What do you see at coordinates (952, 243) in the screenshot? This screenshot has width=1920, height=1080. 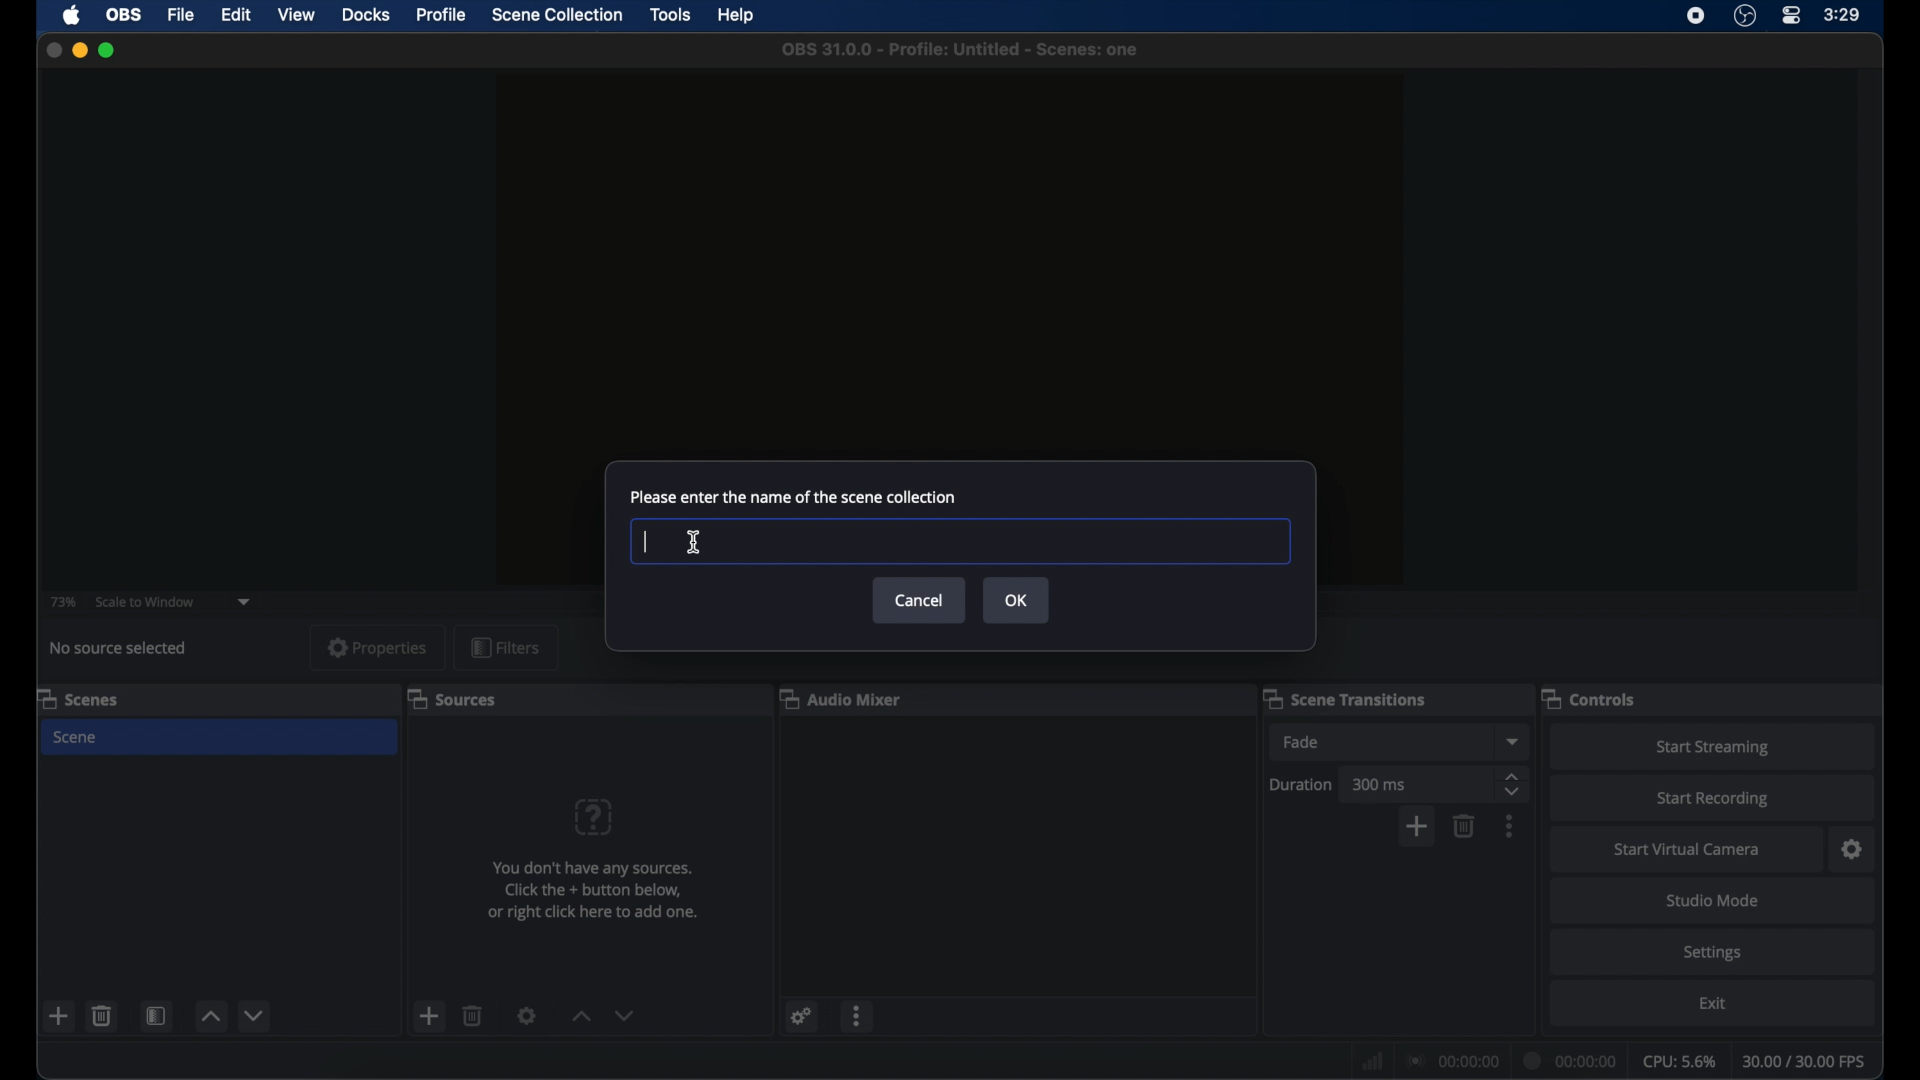 I see `preview` at bounding box center [952, 243].